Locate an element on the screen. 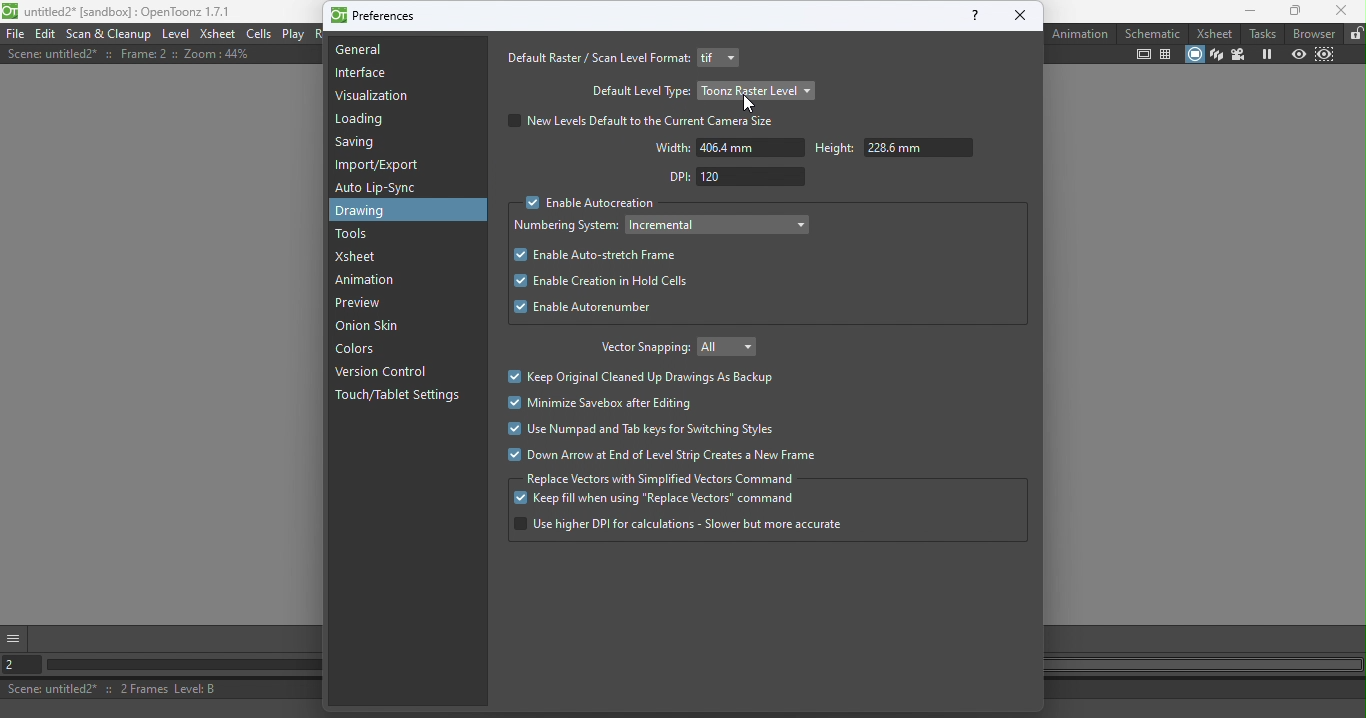  Preview is located at coordinates (357, 304).